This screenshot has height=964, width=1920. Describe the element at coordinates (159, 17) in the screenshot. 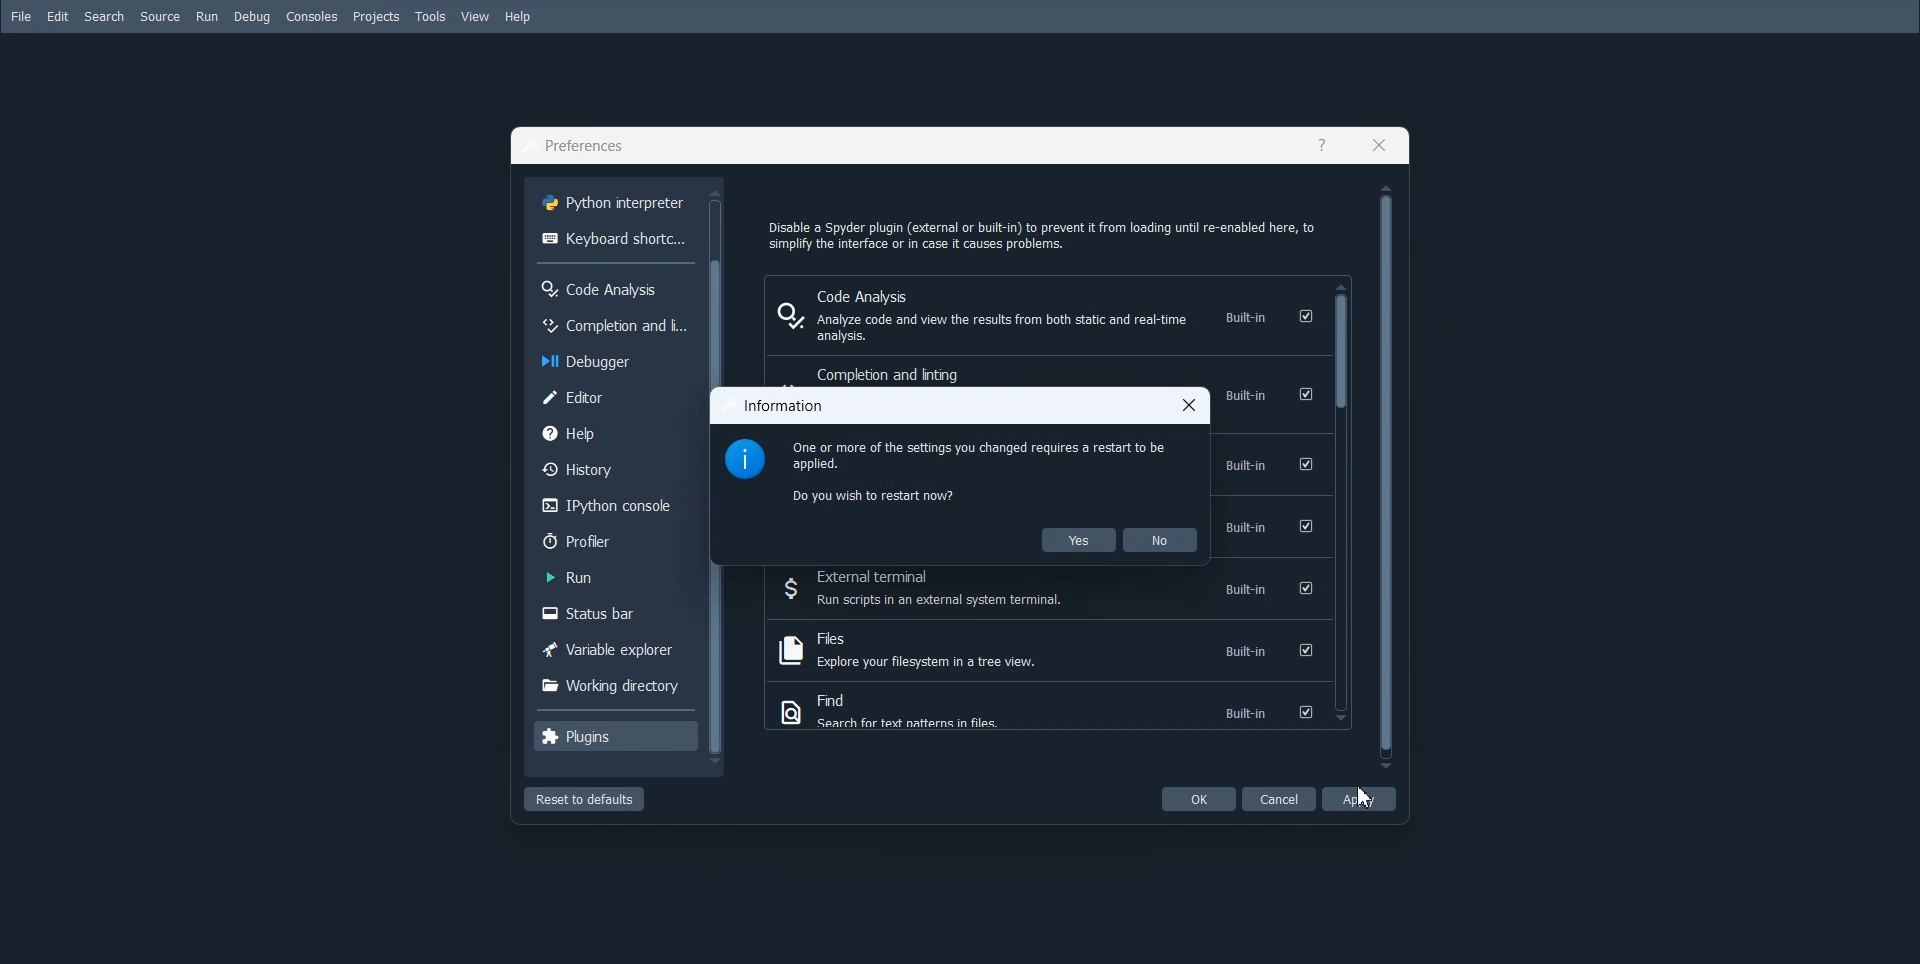

I see `Source` at that location.